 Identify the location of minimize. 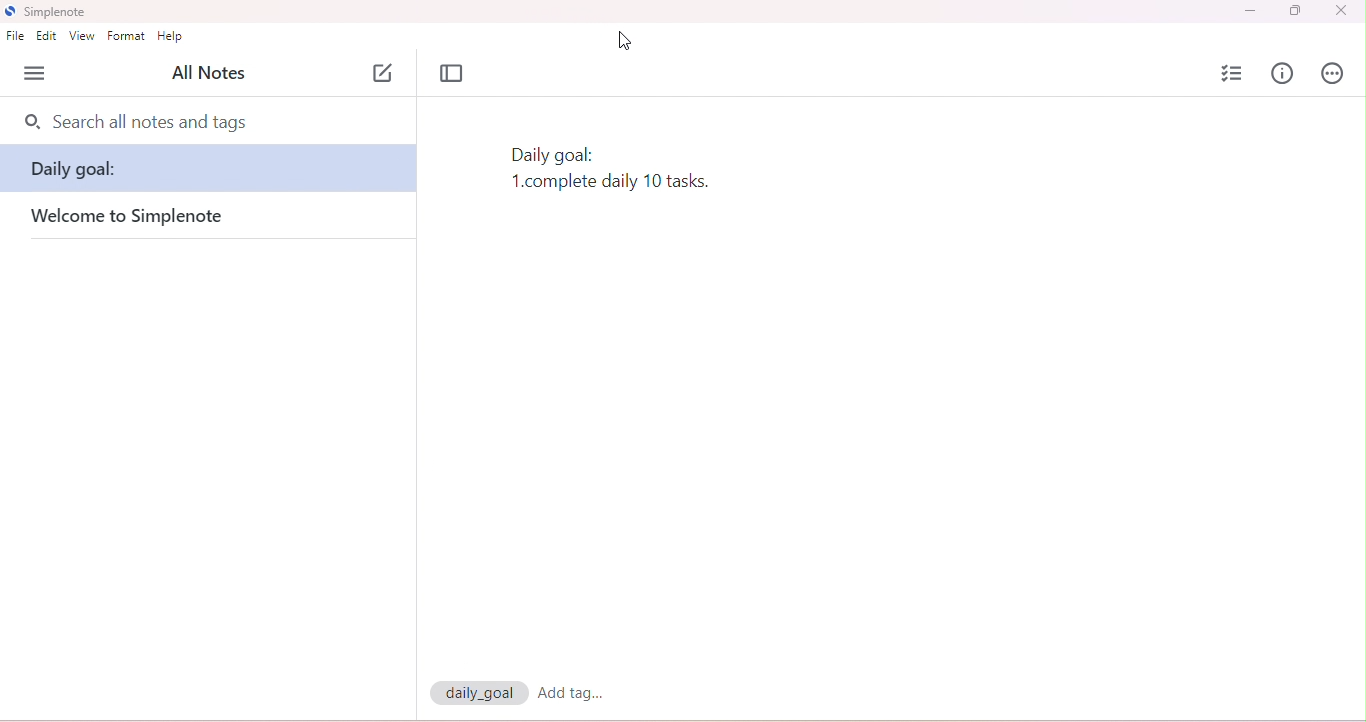
(1248, 12).